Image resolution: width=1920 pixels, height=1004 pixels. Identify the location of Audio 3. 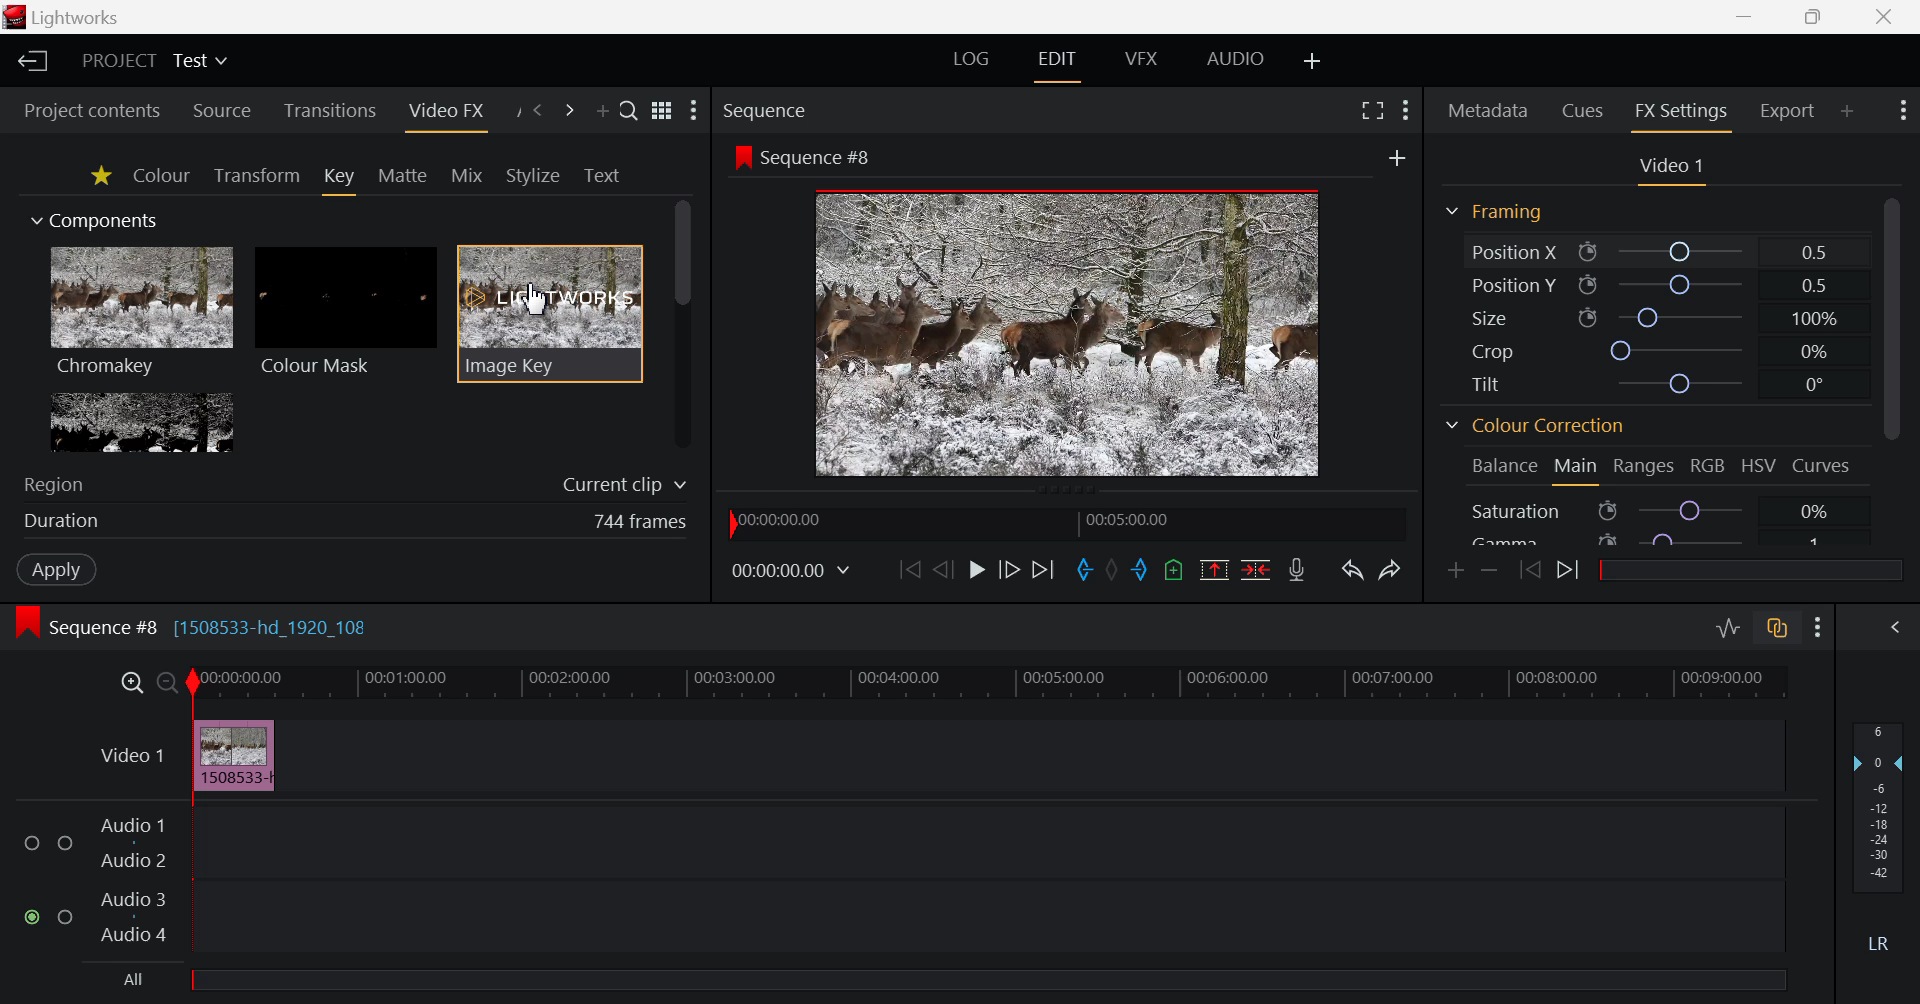
(135, 900).